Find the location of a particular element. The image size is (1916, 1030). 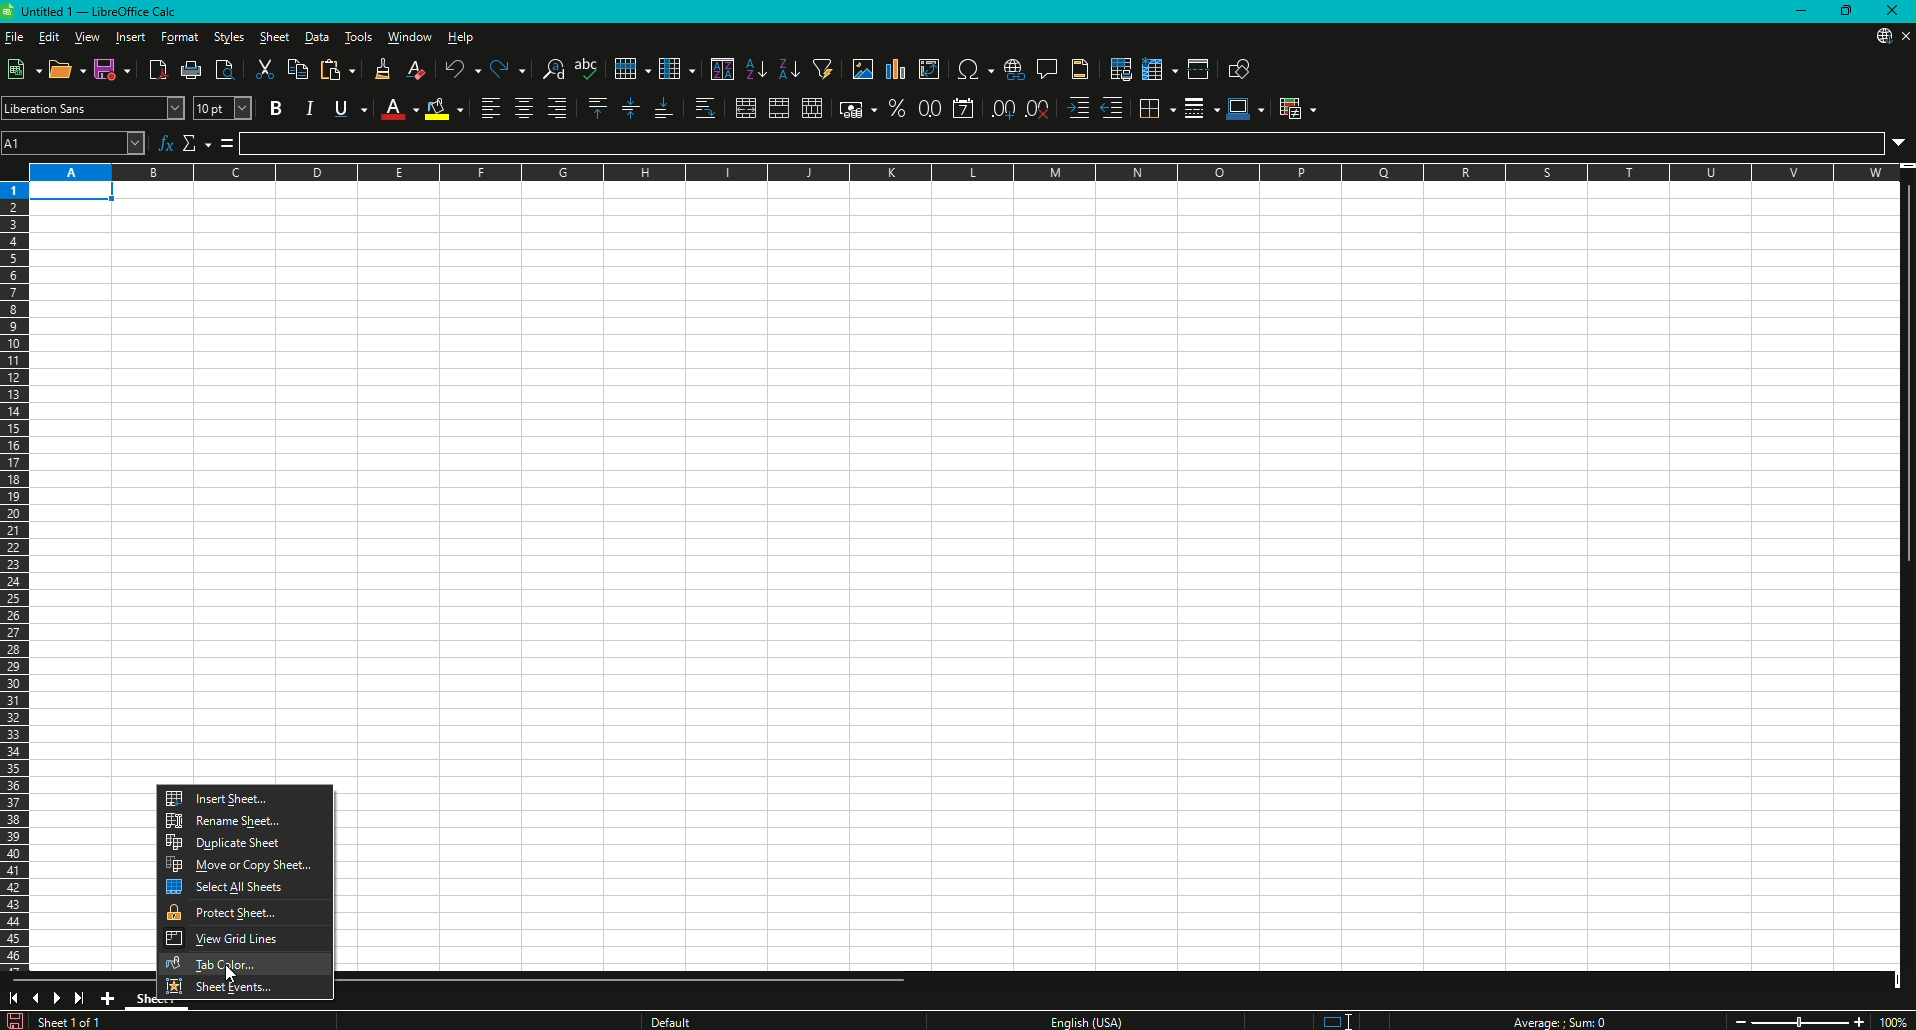

Paste is located at coordinates (338, 69).